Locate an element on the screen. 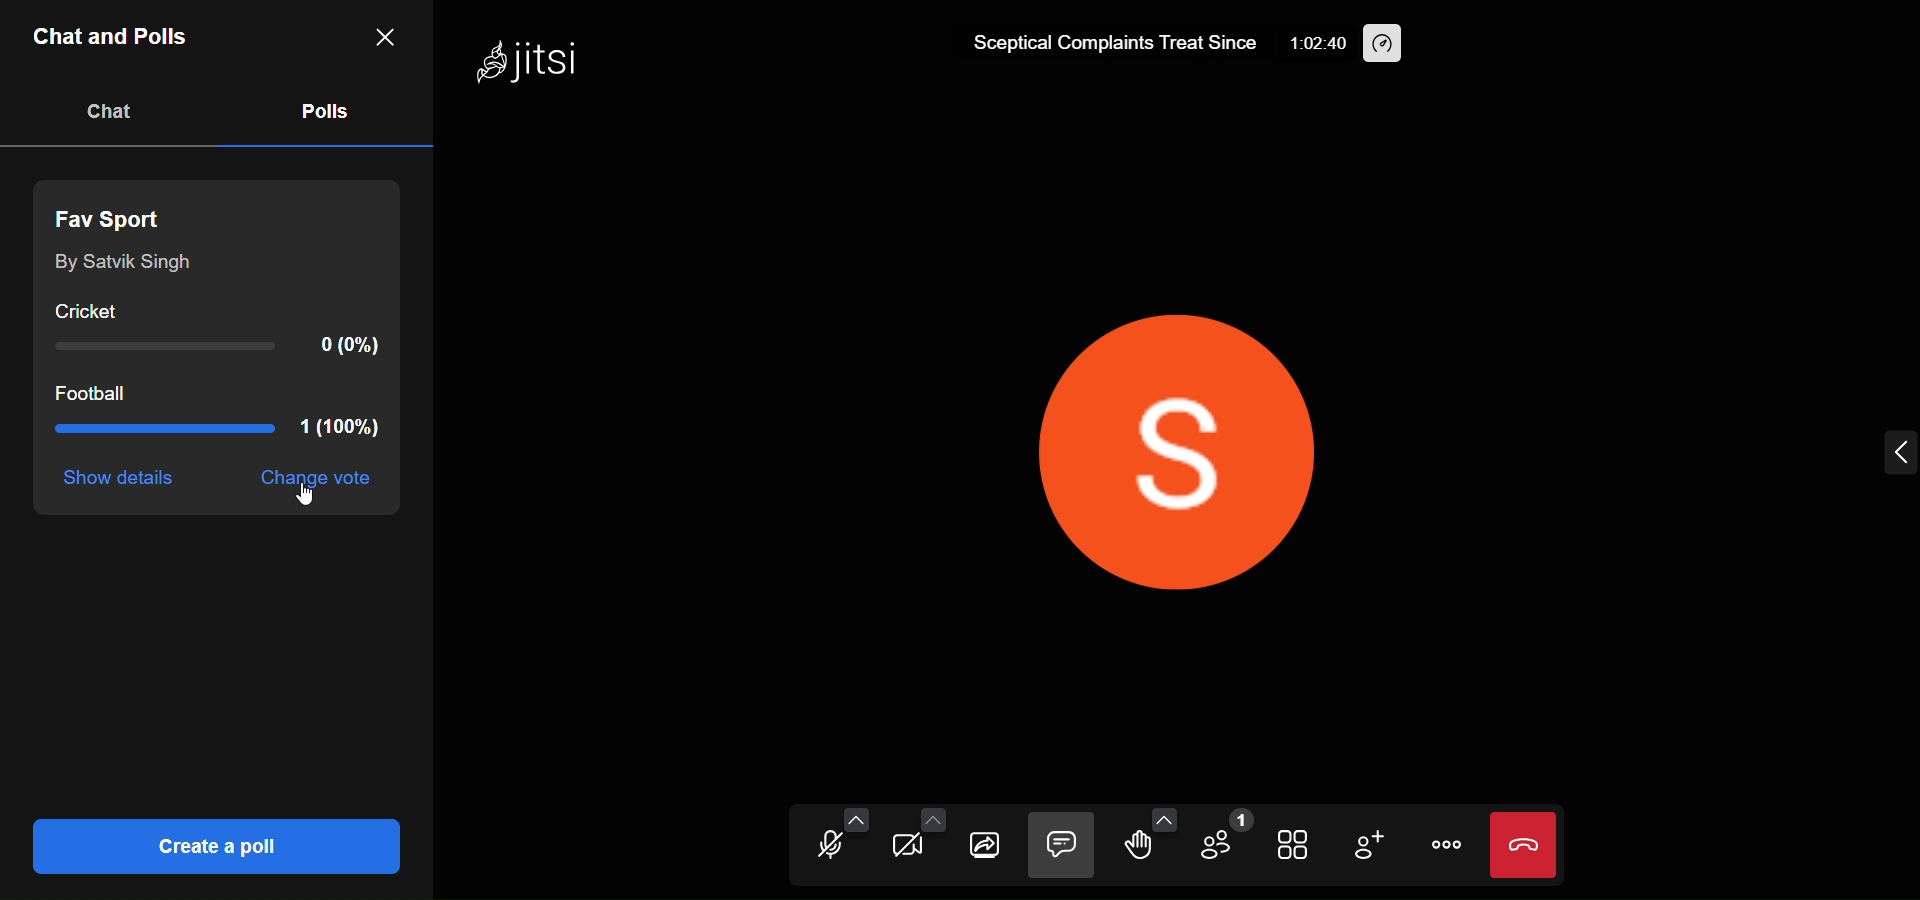 This screenshot has height=900, width=1920. screen share is located at coordinates (985, 847).